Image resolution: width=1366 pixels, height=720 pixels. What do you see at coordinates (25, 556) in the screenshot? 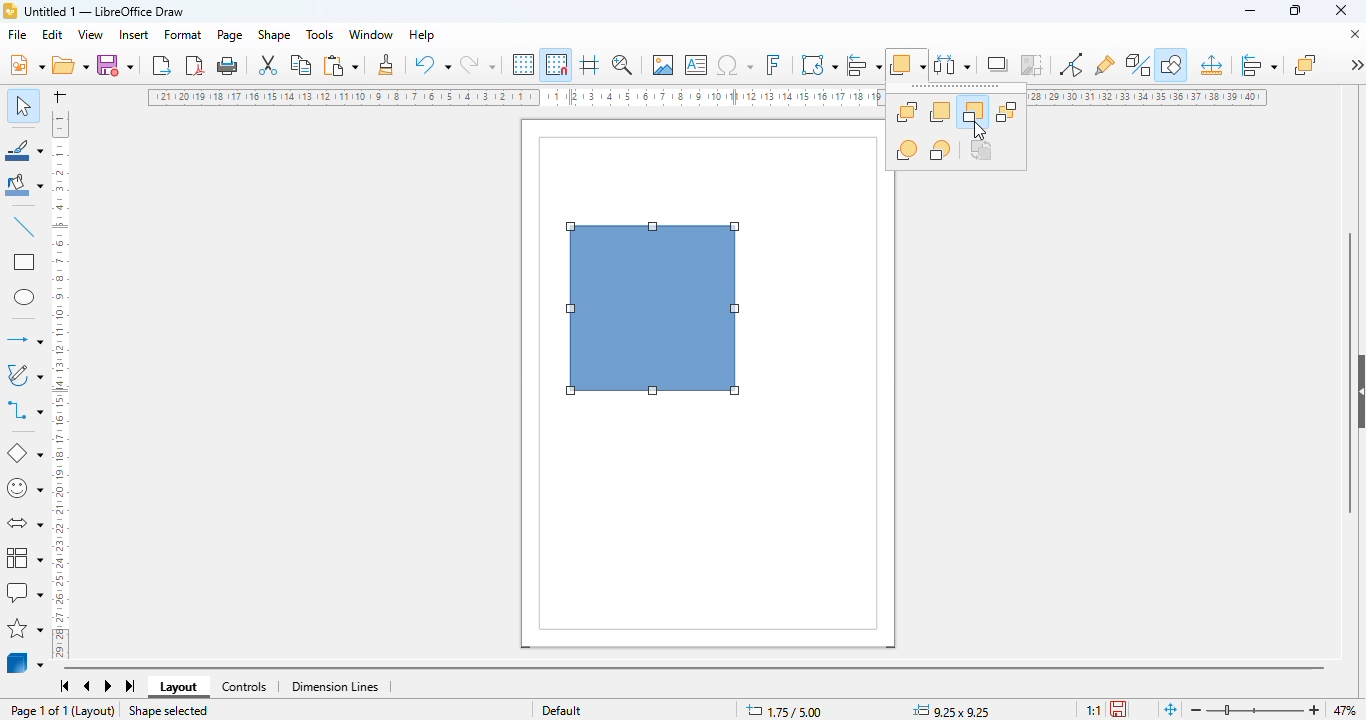
I see `flowchart` at bounding box center [25, 556].